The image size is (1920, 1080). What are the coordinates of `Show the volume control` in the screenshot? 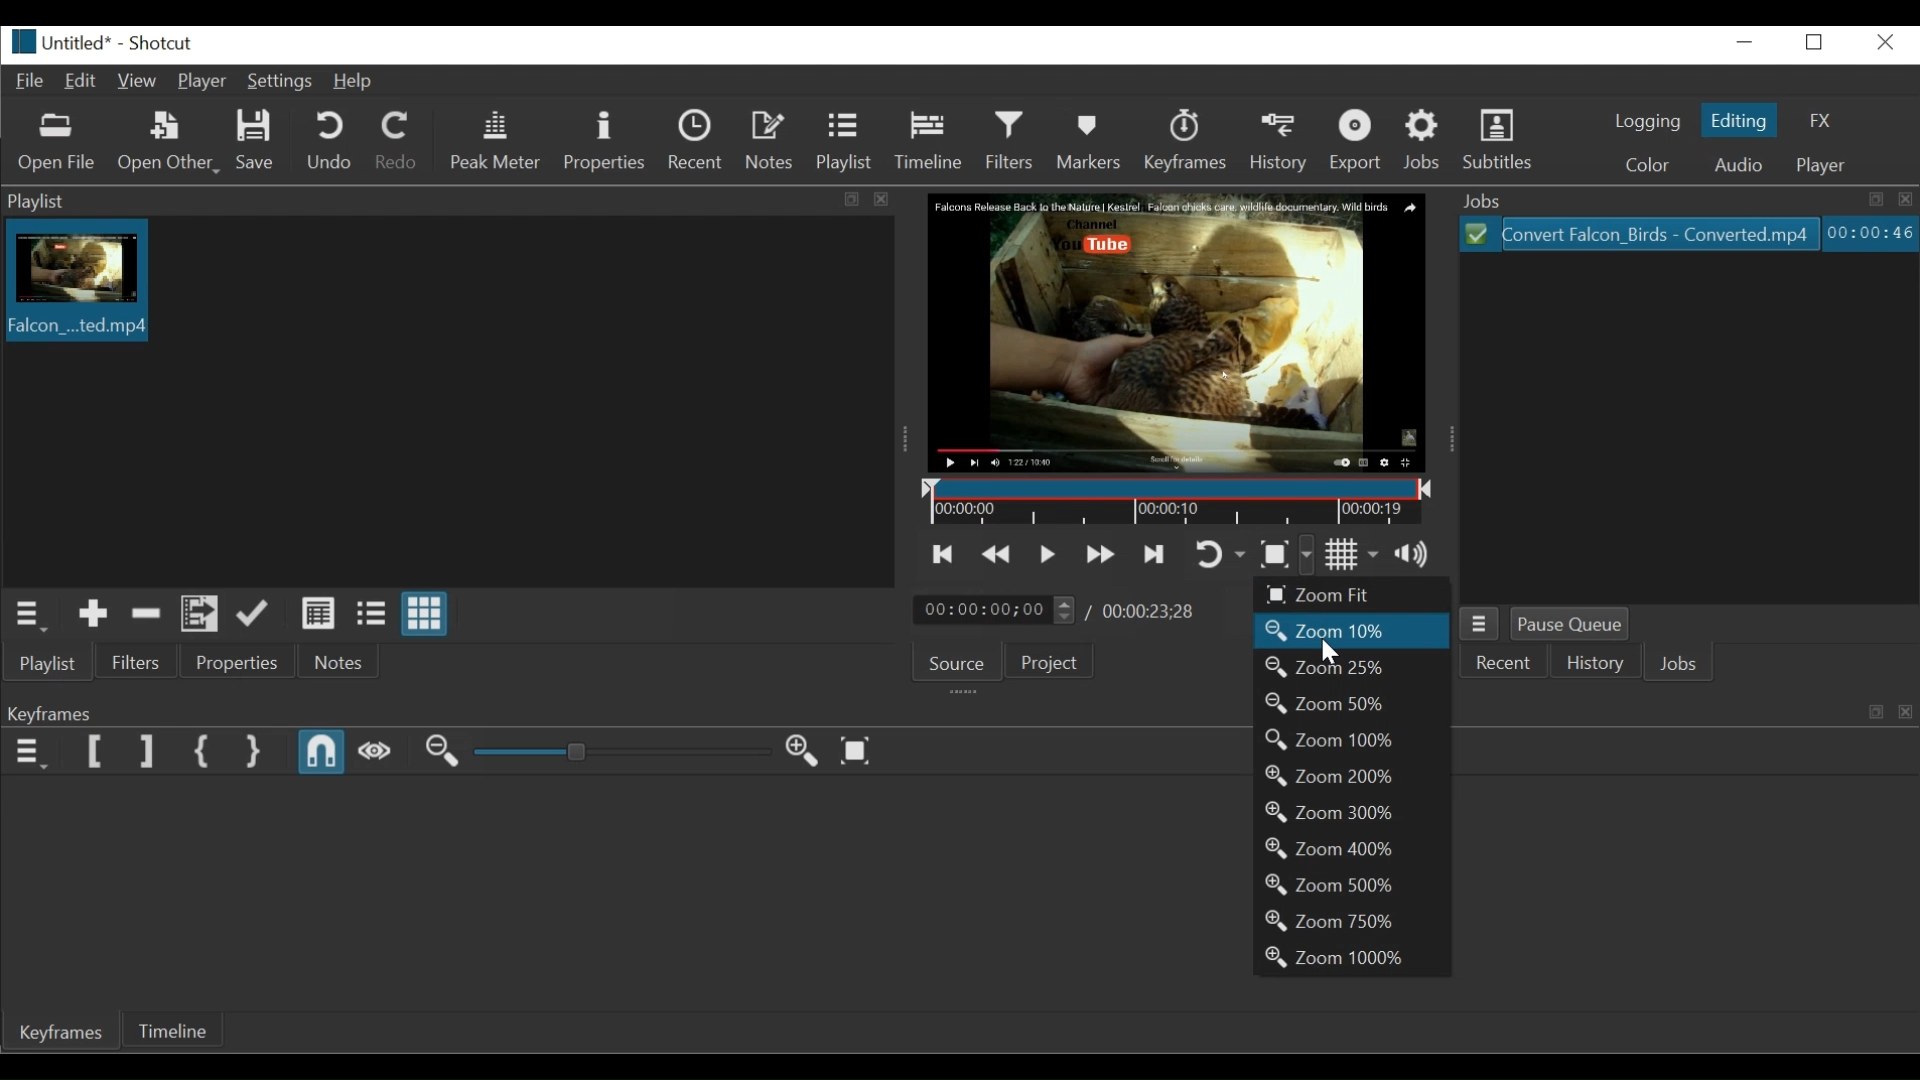 It's located at (1423, 552).